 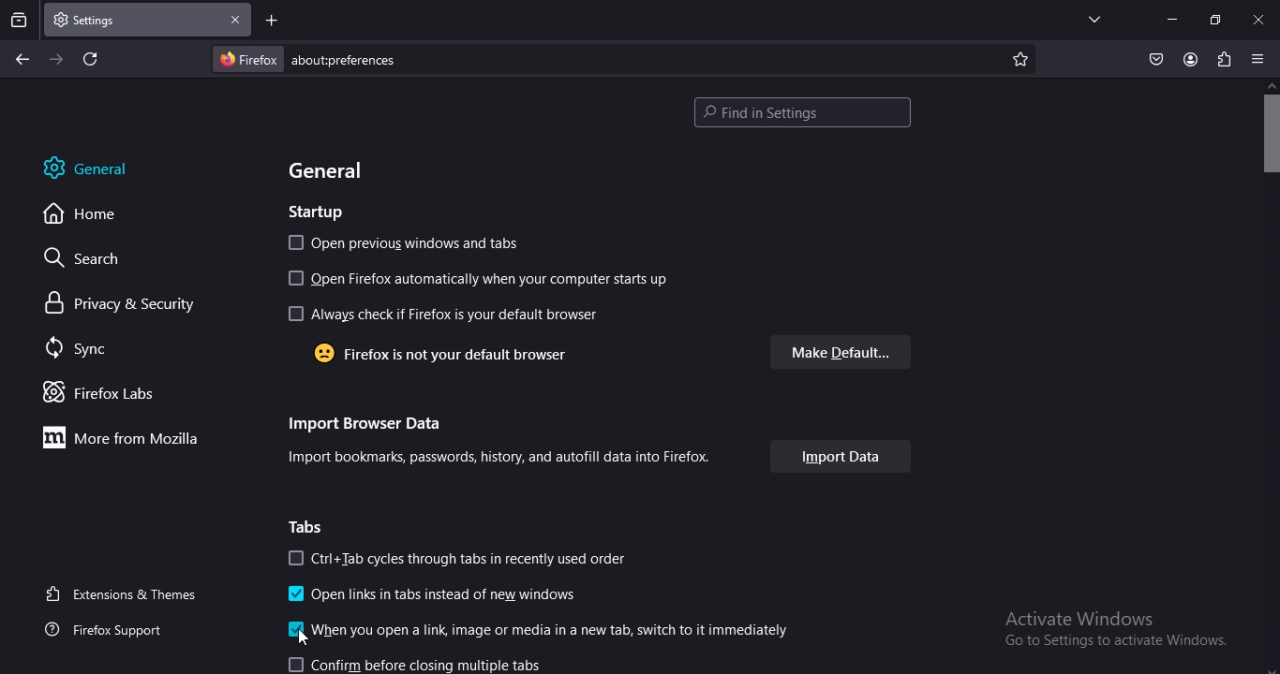 I want to click on minimize, so click(x=1172, y=20).